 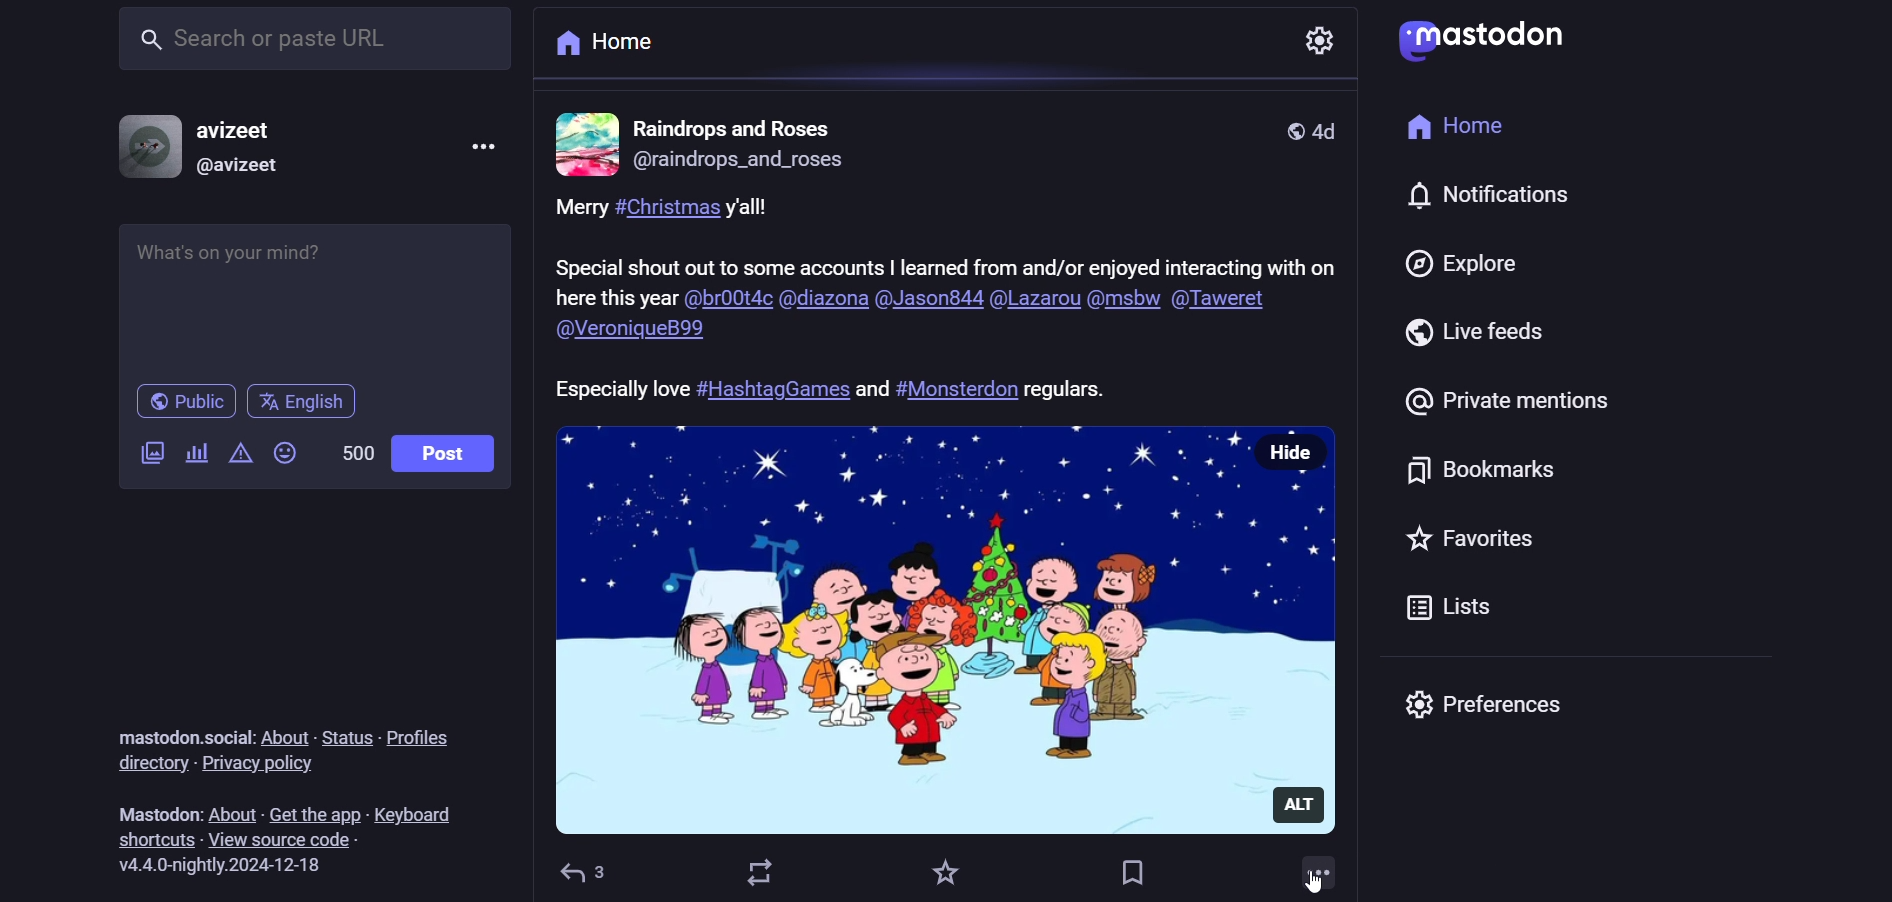 I want to click on cursor, so click(x=1314, y=882).